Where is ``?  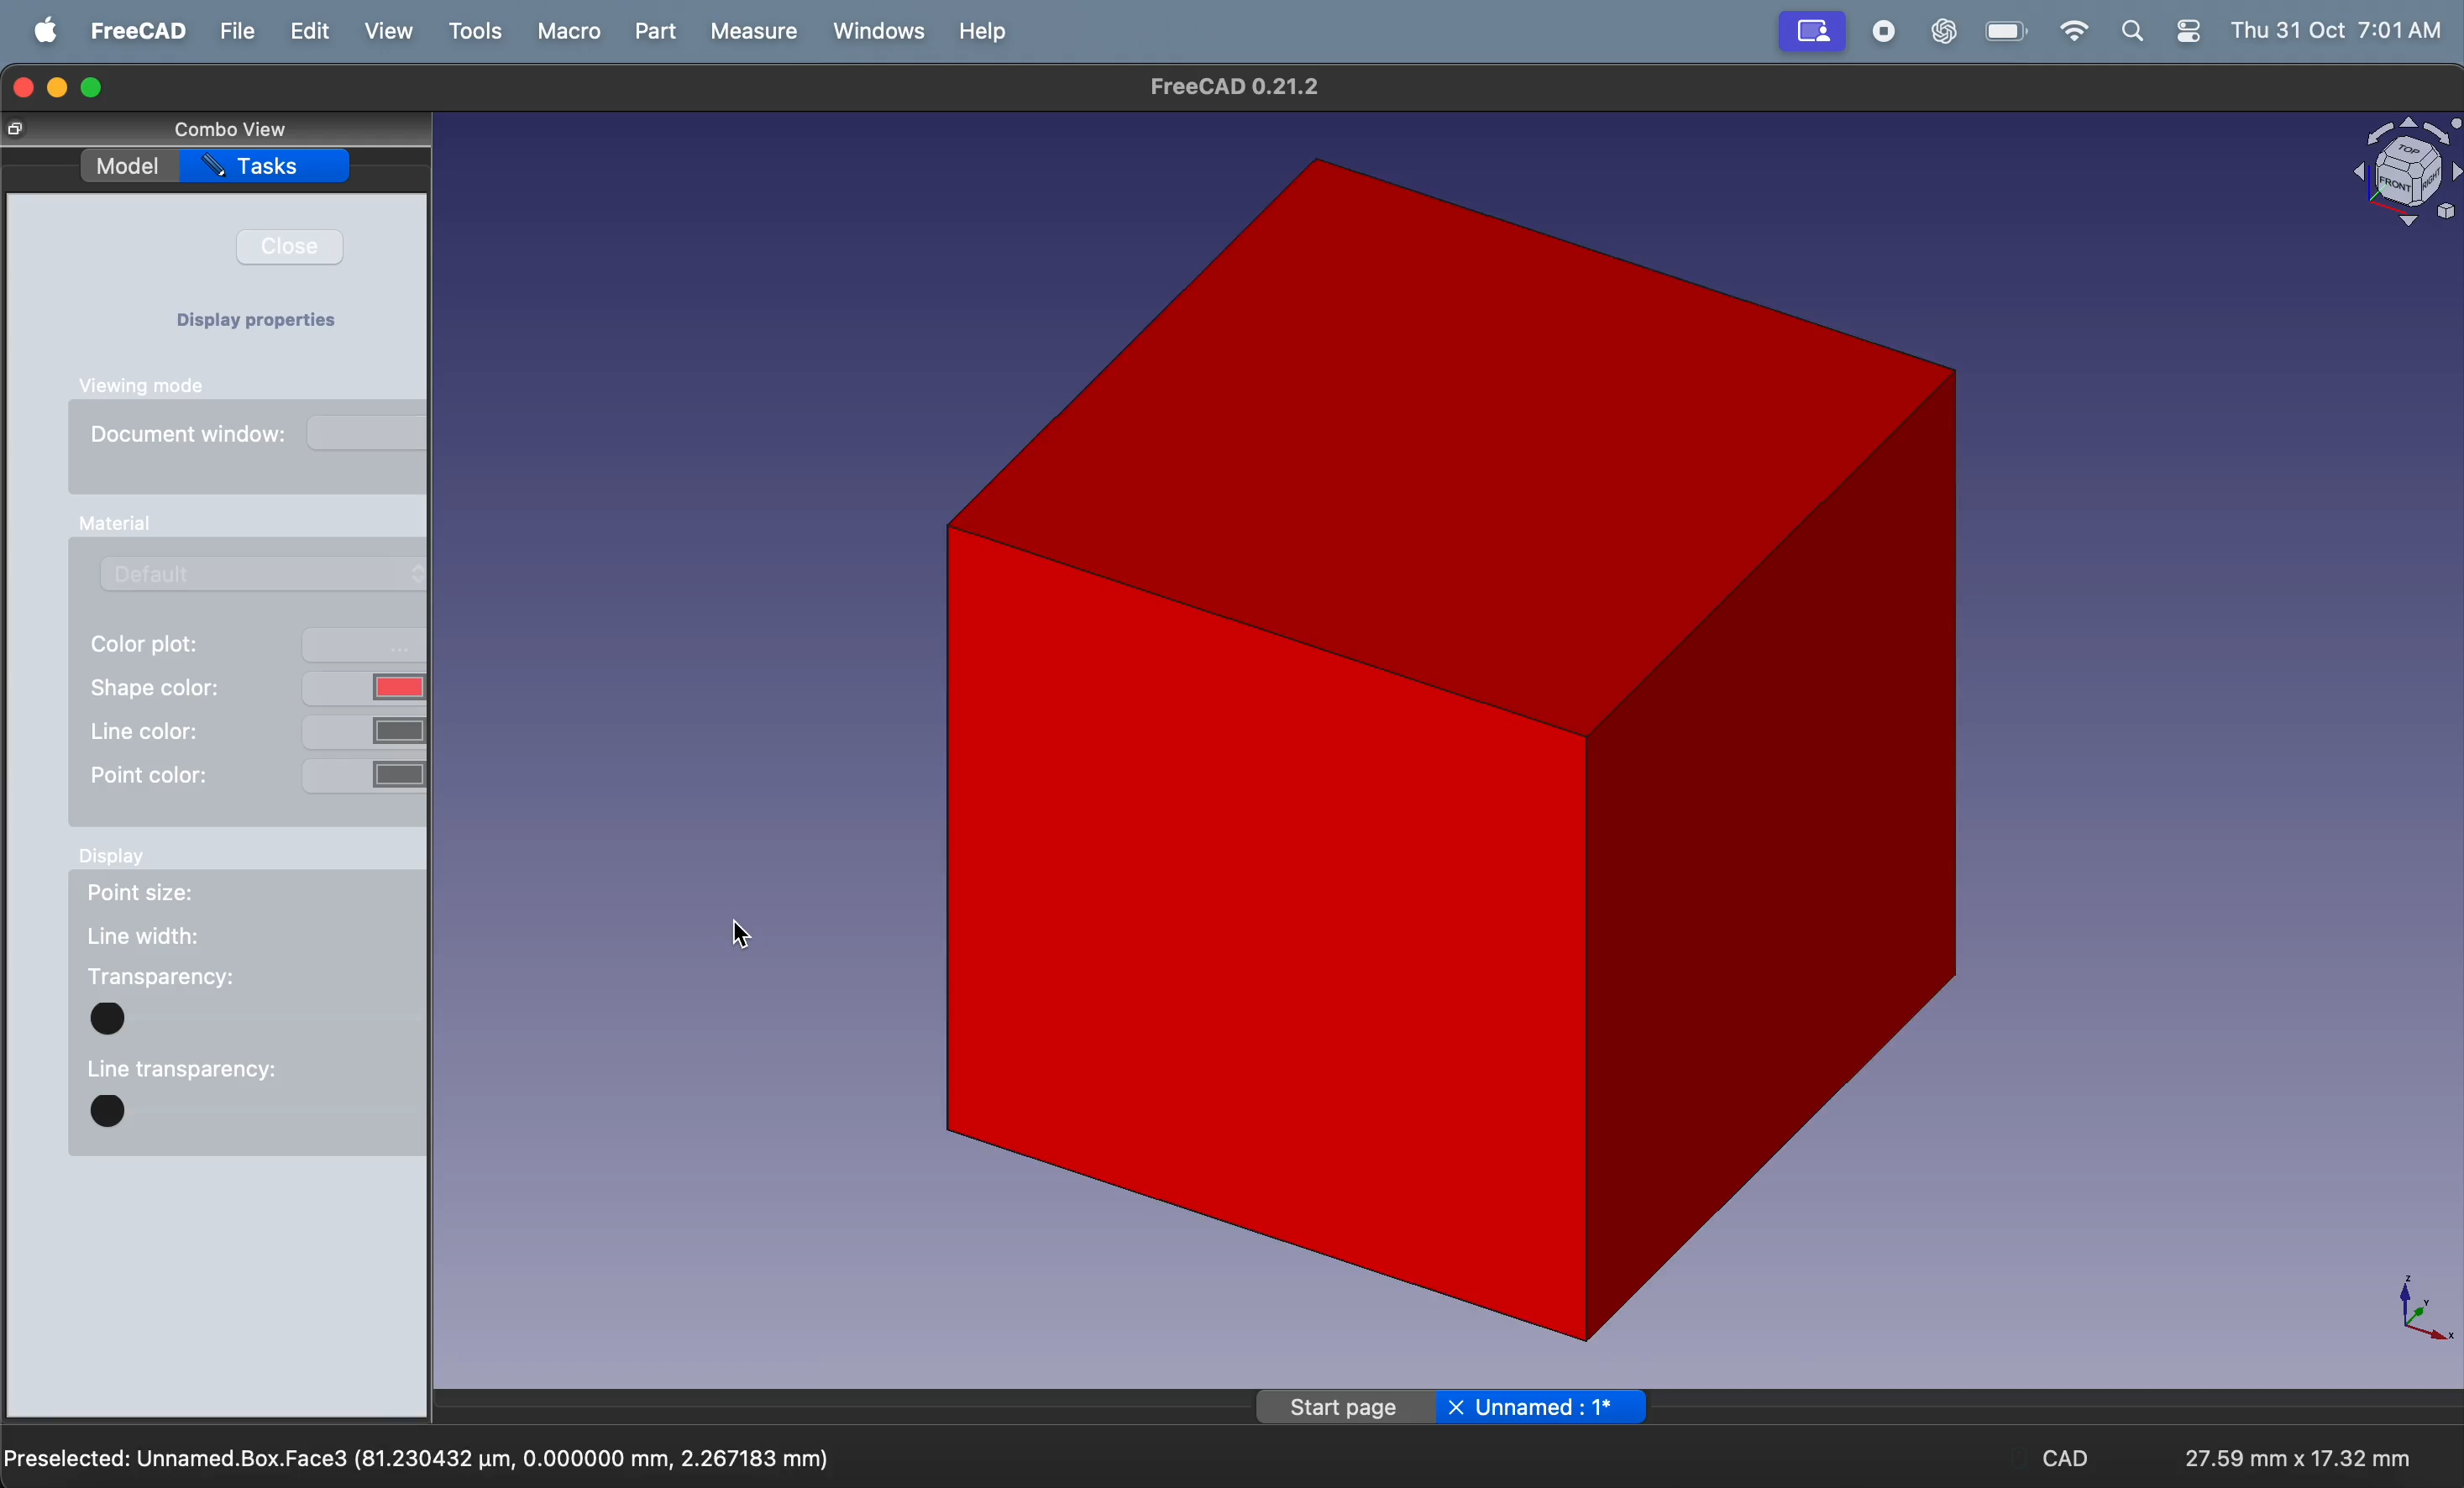  is located at coordinates (111, 524).